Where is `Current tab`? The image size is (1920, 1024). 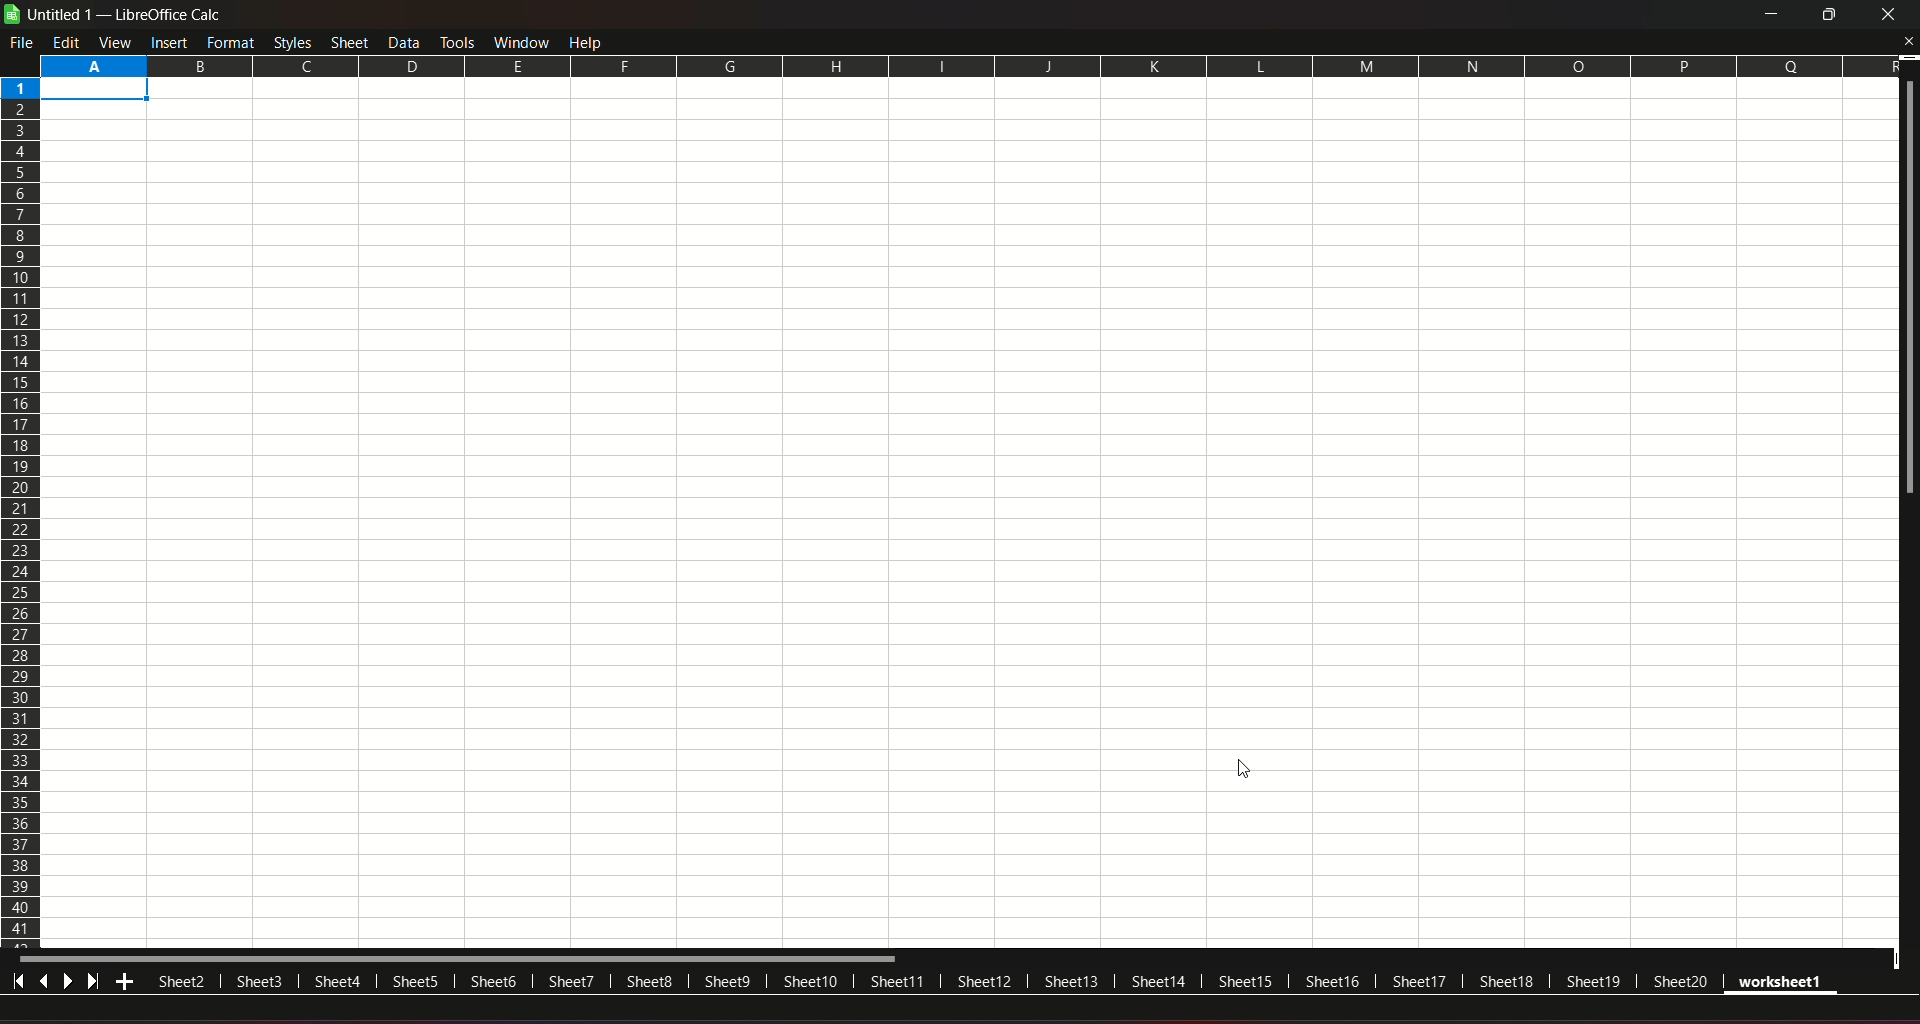
Current tab is located at coordinates (1793, 983).